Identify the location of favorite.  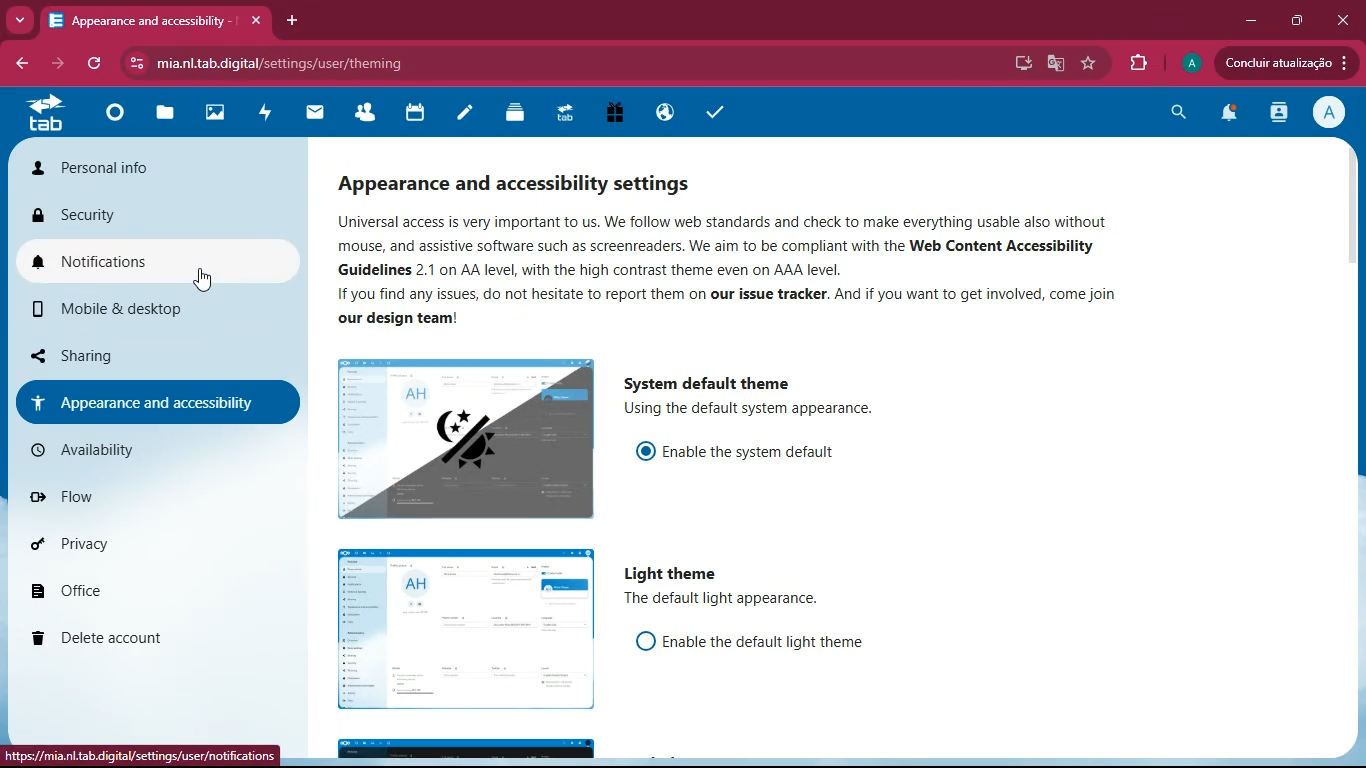
(1088, 63).